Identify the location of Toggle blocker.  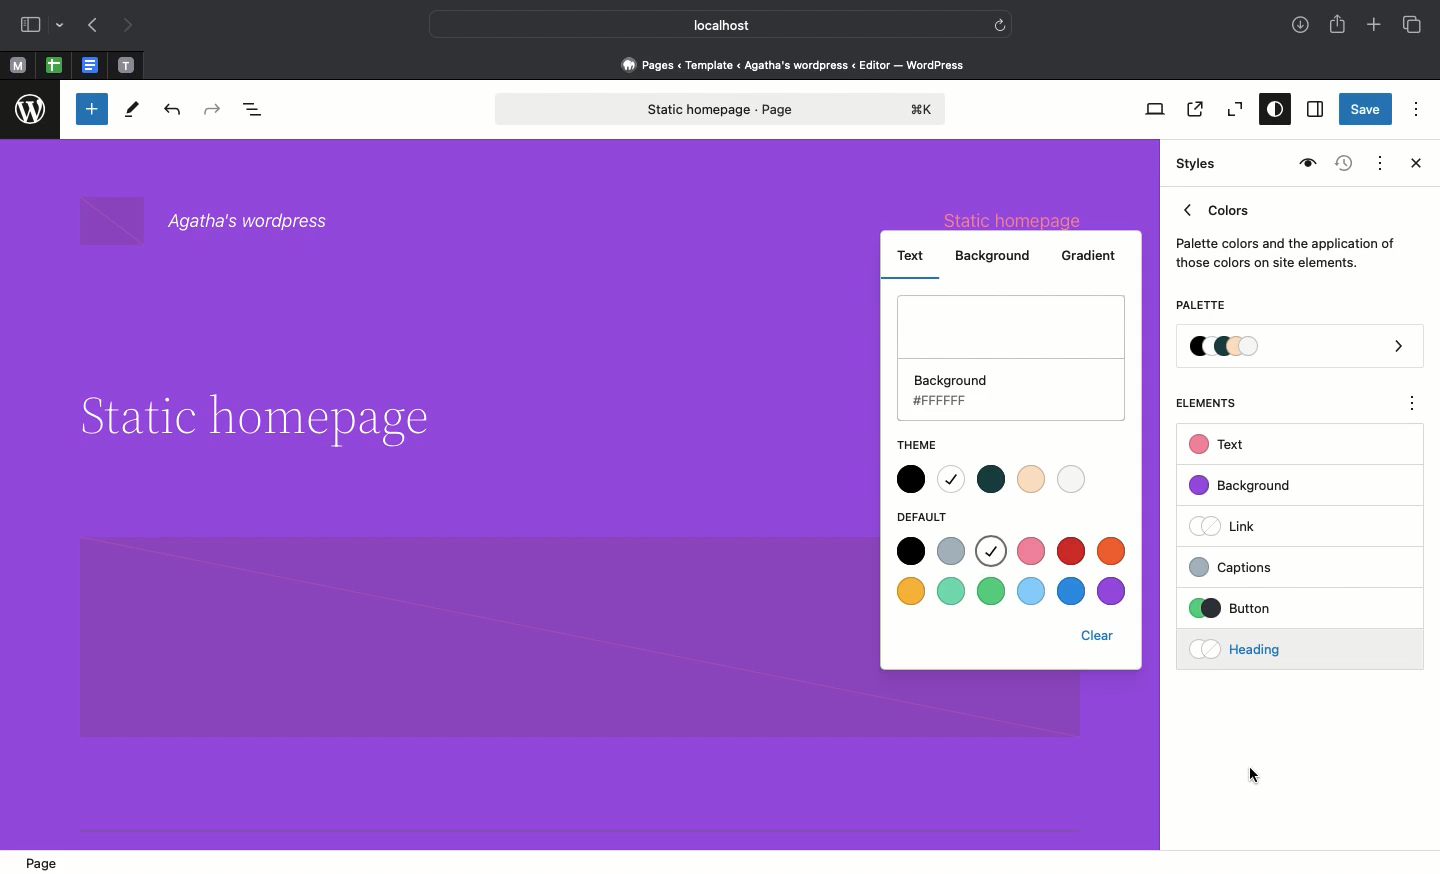
(92, 109).